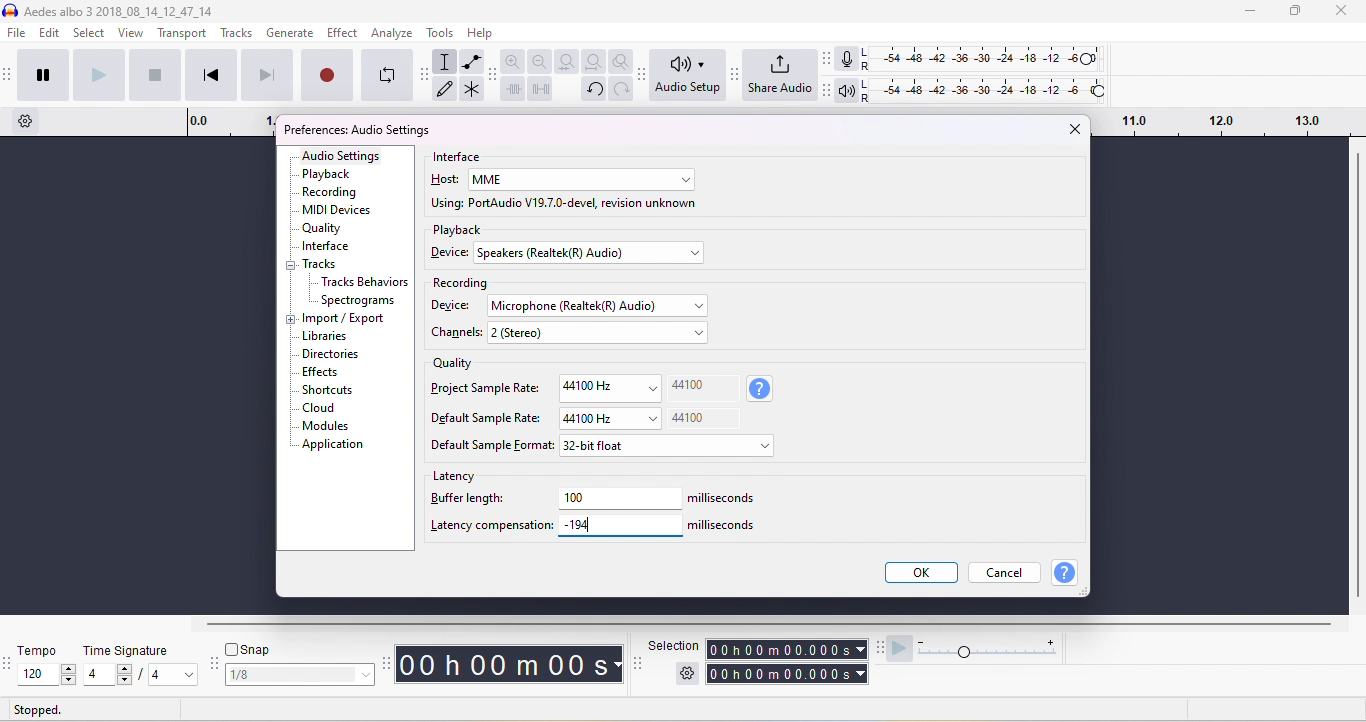 The width and height of the screenshot is (1366, 722). Describe the element at coordinates (319, 408) in the screenshot. I see `cloud` at that location.